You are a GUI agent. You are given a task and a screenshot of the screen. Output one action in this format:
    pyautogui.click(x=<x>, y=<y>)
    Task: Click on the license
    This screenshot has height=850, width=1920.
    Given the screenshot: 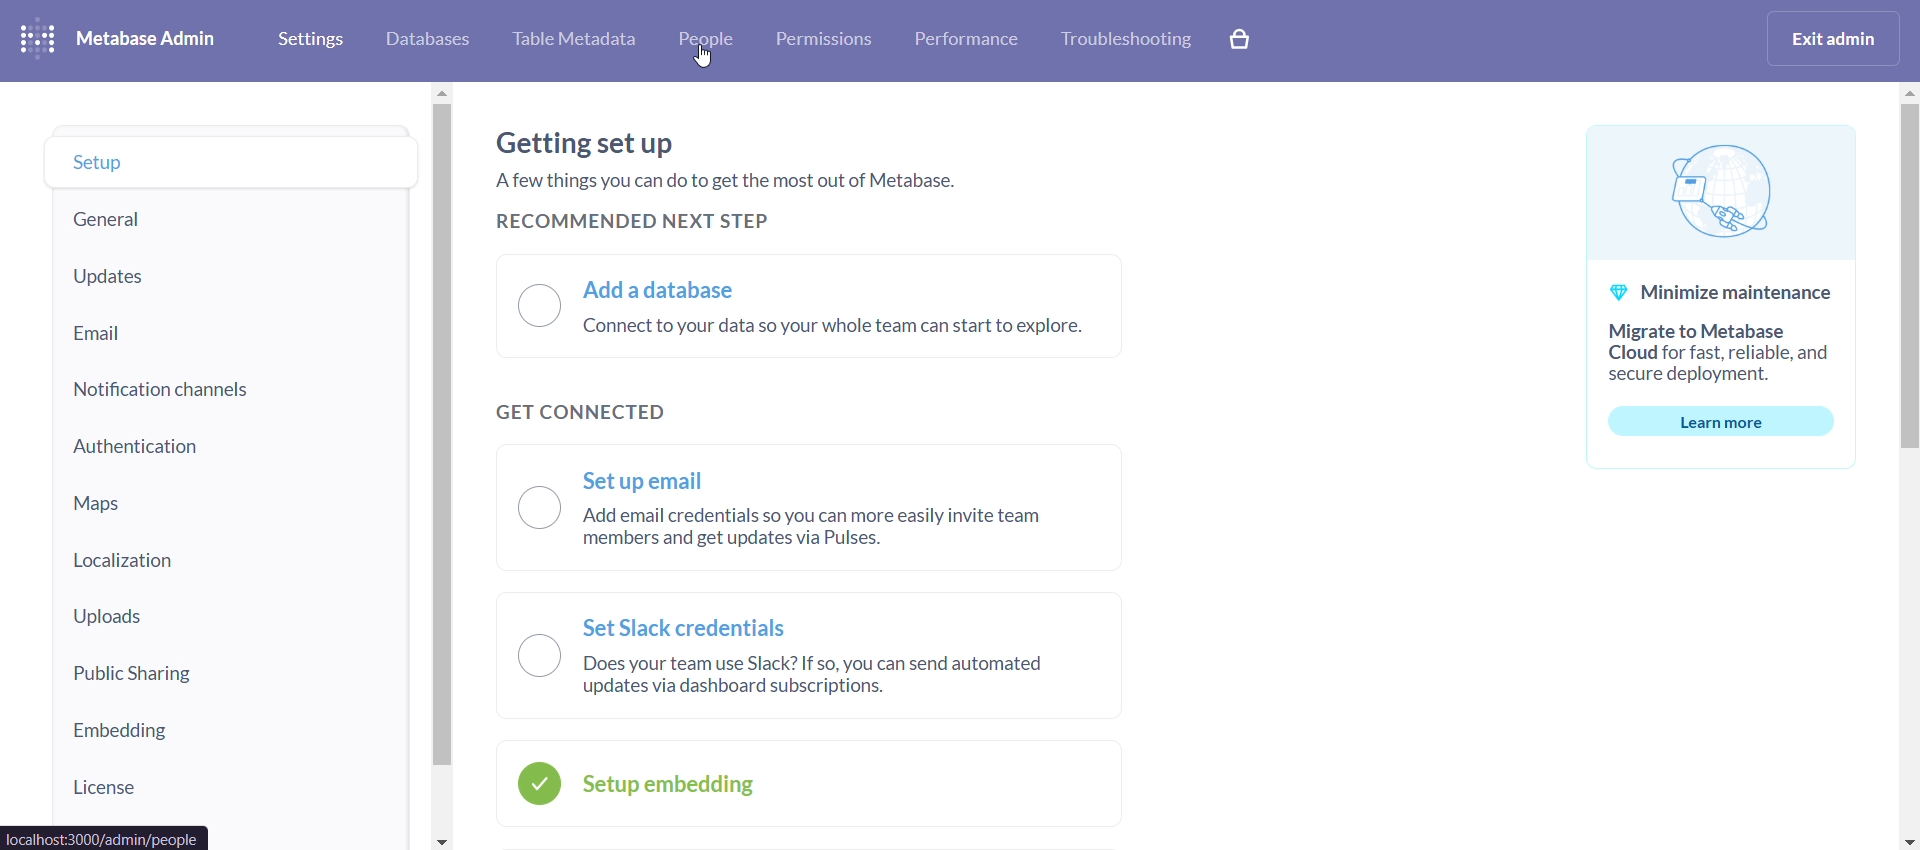 What is the action you would take?
    pyautogui.click(x=231, y=794)
    